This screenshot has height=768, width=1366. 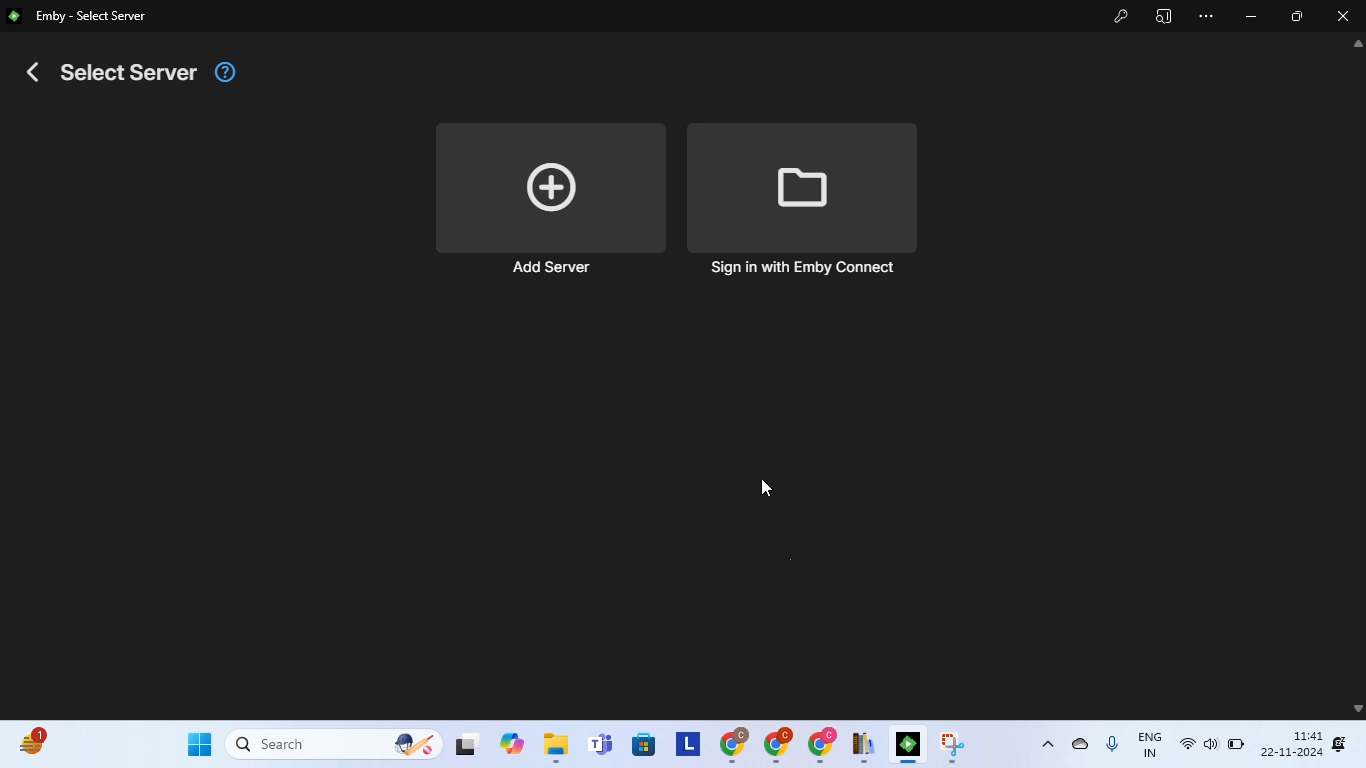 What do you see at coordinates (198, 742) in the screenshot?
I see `start` at bounding box center [198, 742].